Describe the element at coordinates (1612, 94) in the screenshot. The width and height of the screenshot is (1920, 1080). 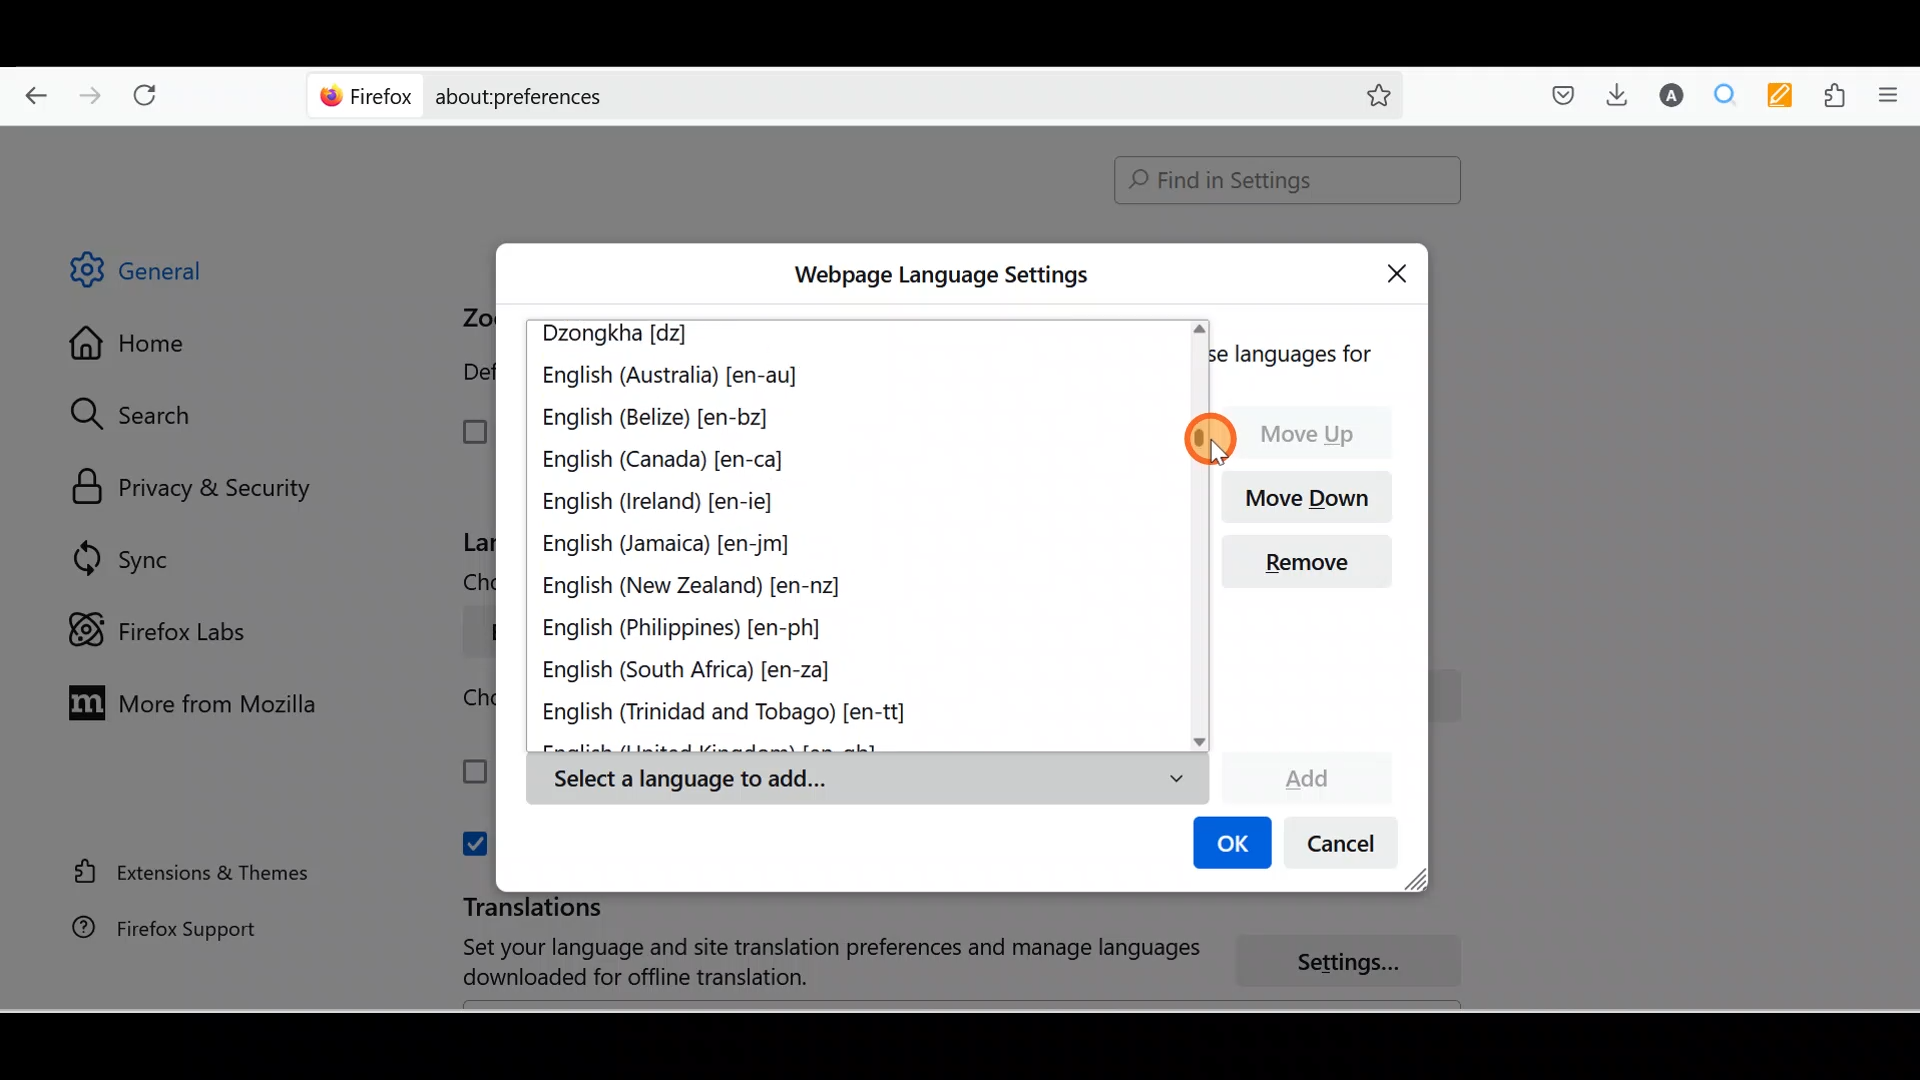
I see `Downloads` at that location.